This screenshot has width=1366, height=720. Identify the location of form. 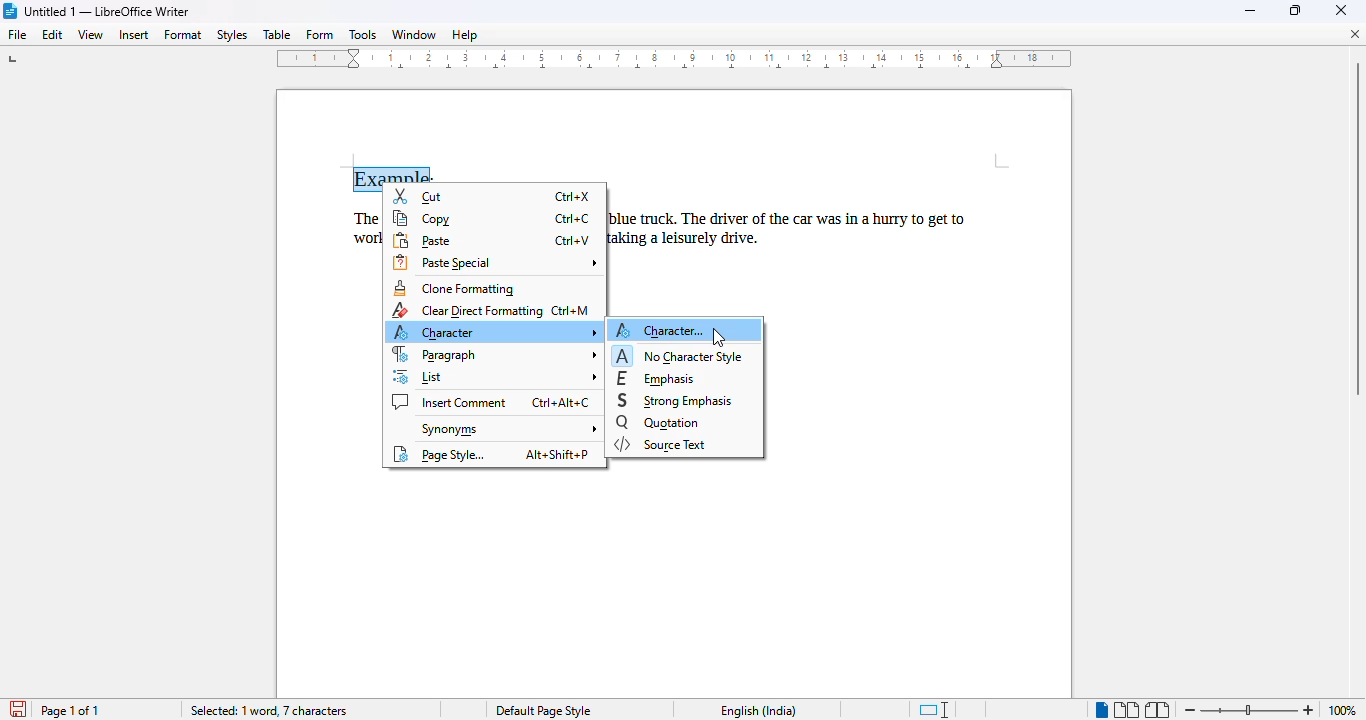
(320, 35).